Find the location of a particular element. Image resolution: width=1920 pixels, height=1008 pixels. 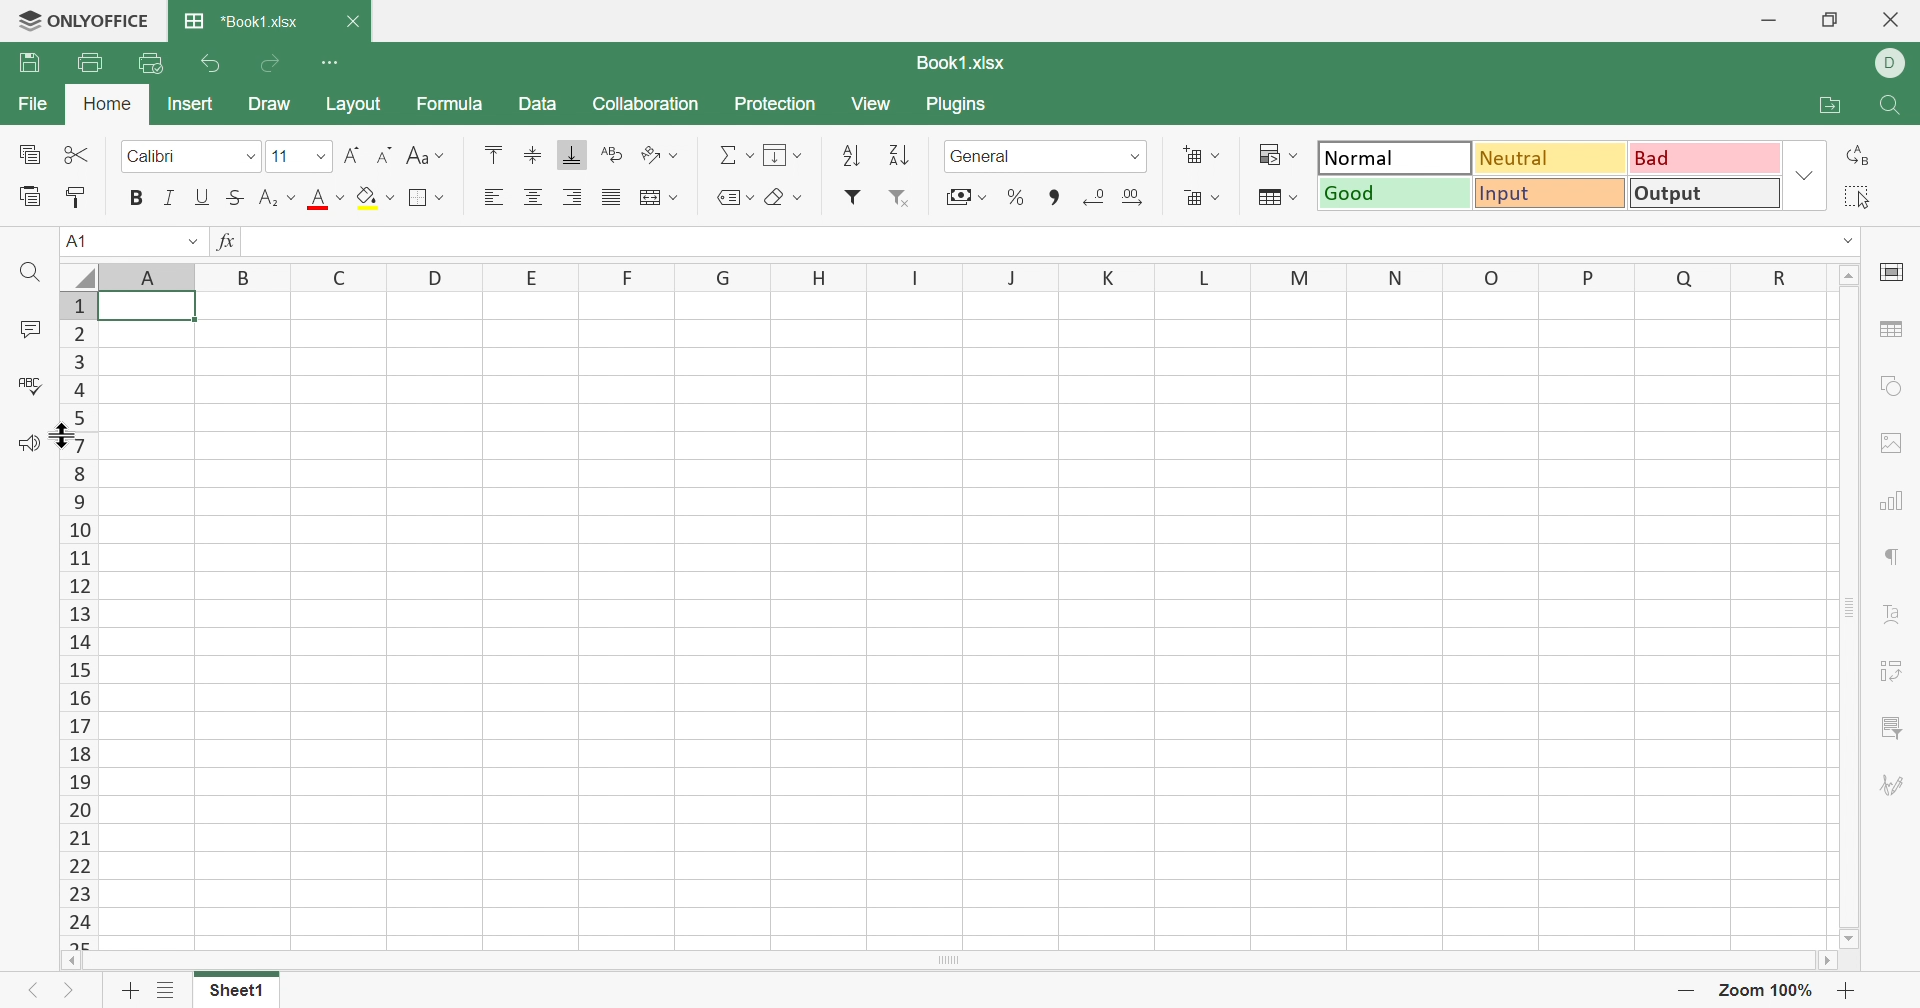

Previous is located at coordinates (32, 994).